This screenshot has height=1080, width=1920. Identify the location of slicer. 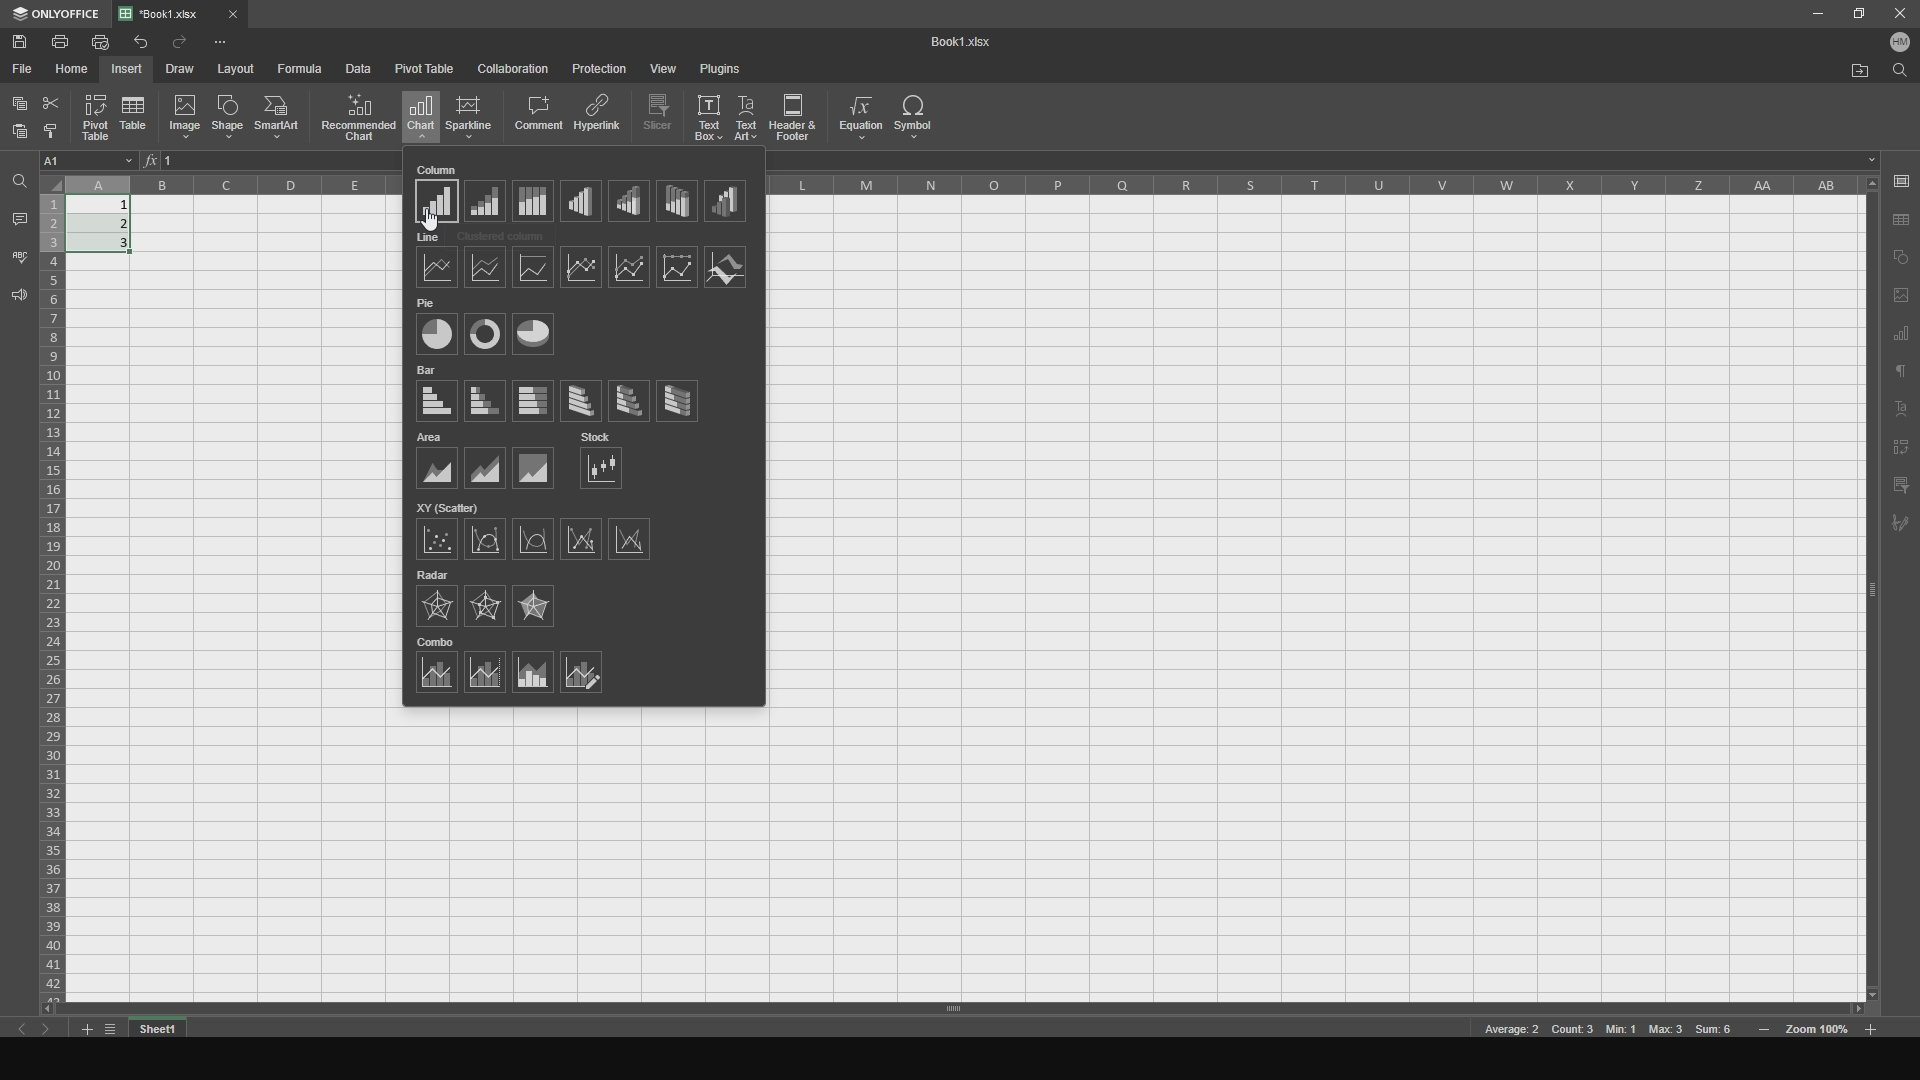
(658, 116).